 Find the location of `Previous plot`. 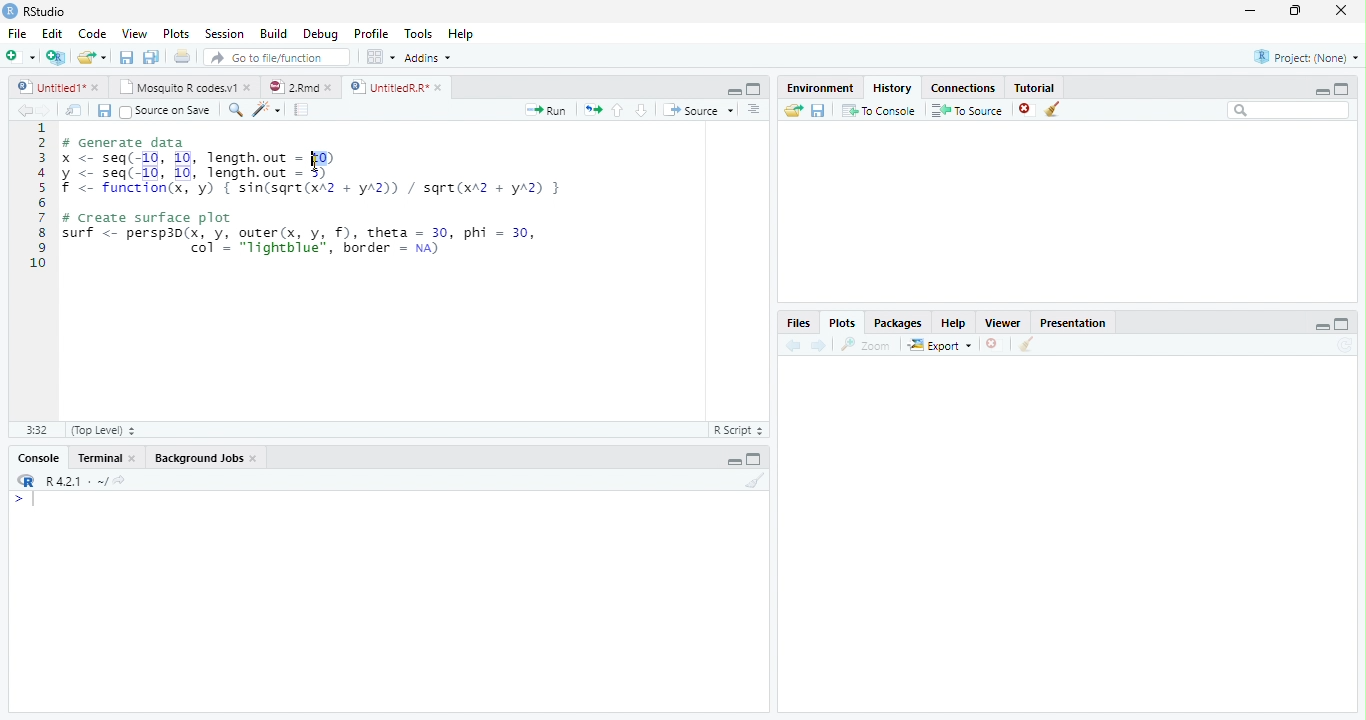

Previous plot is located at coordinates (793, 345).